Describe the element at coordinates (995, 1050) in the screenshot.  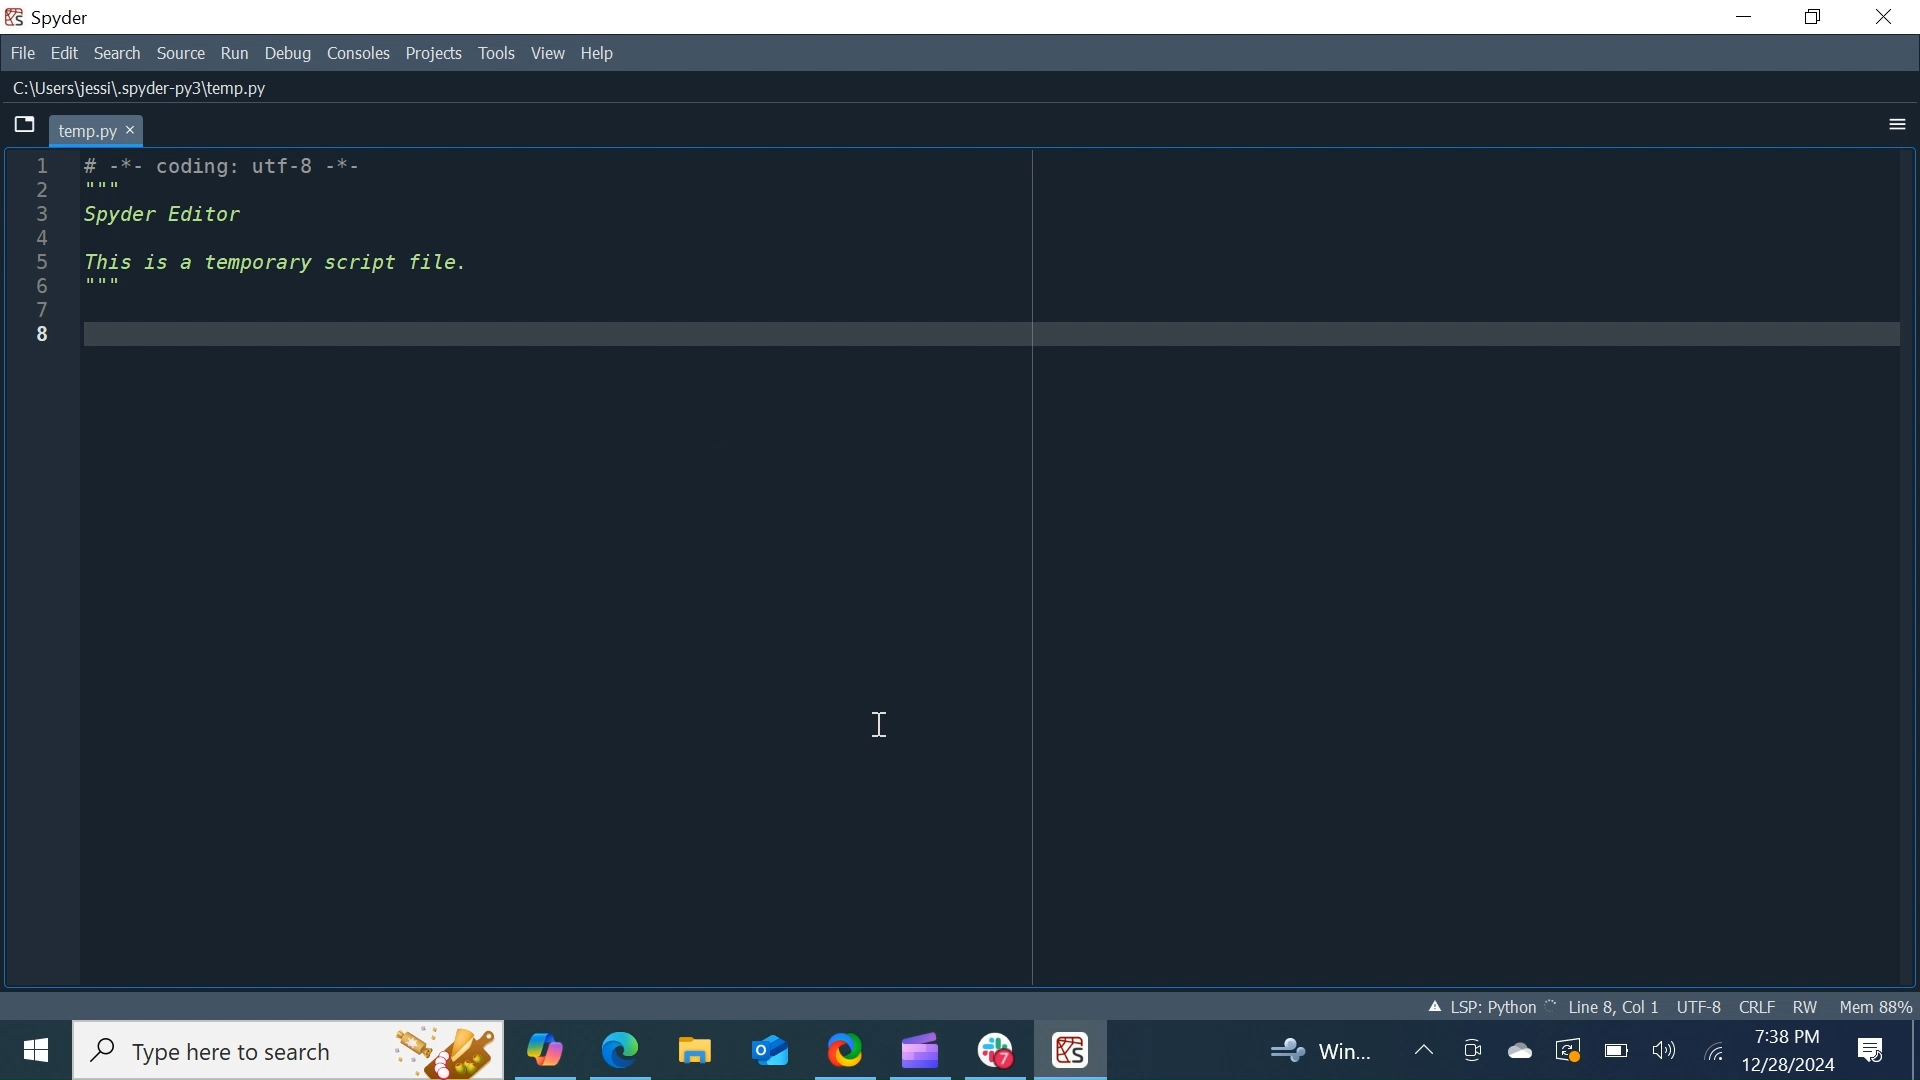
I see `Slack` at that location.